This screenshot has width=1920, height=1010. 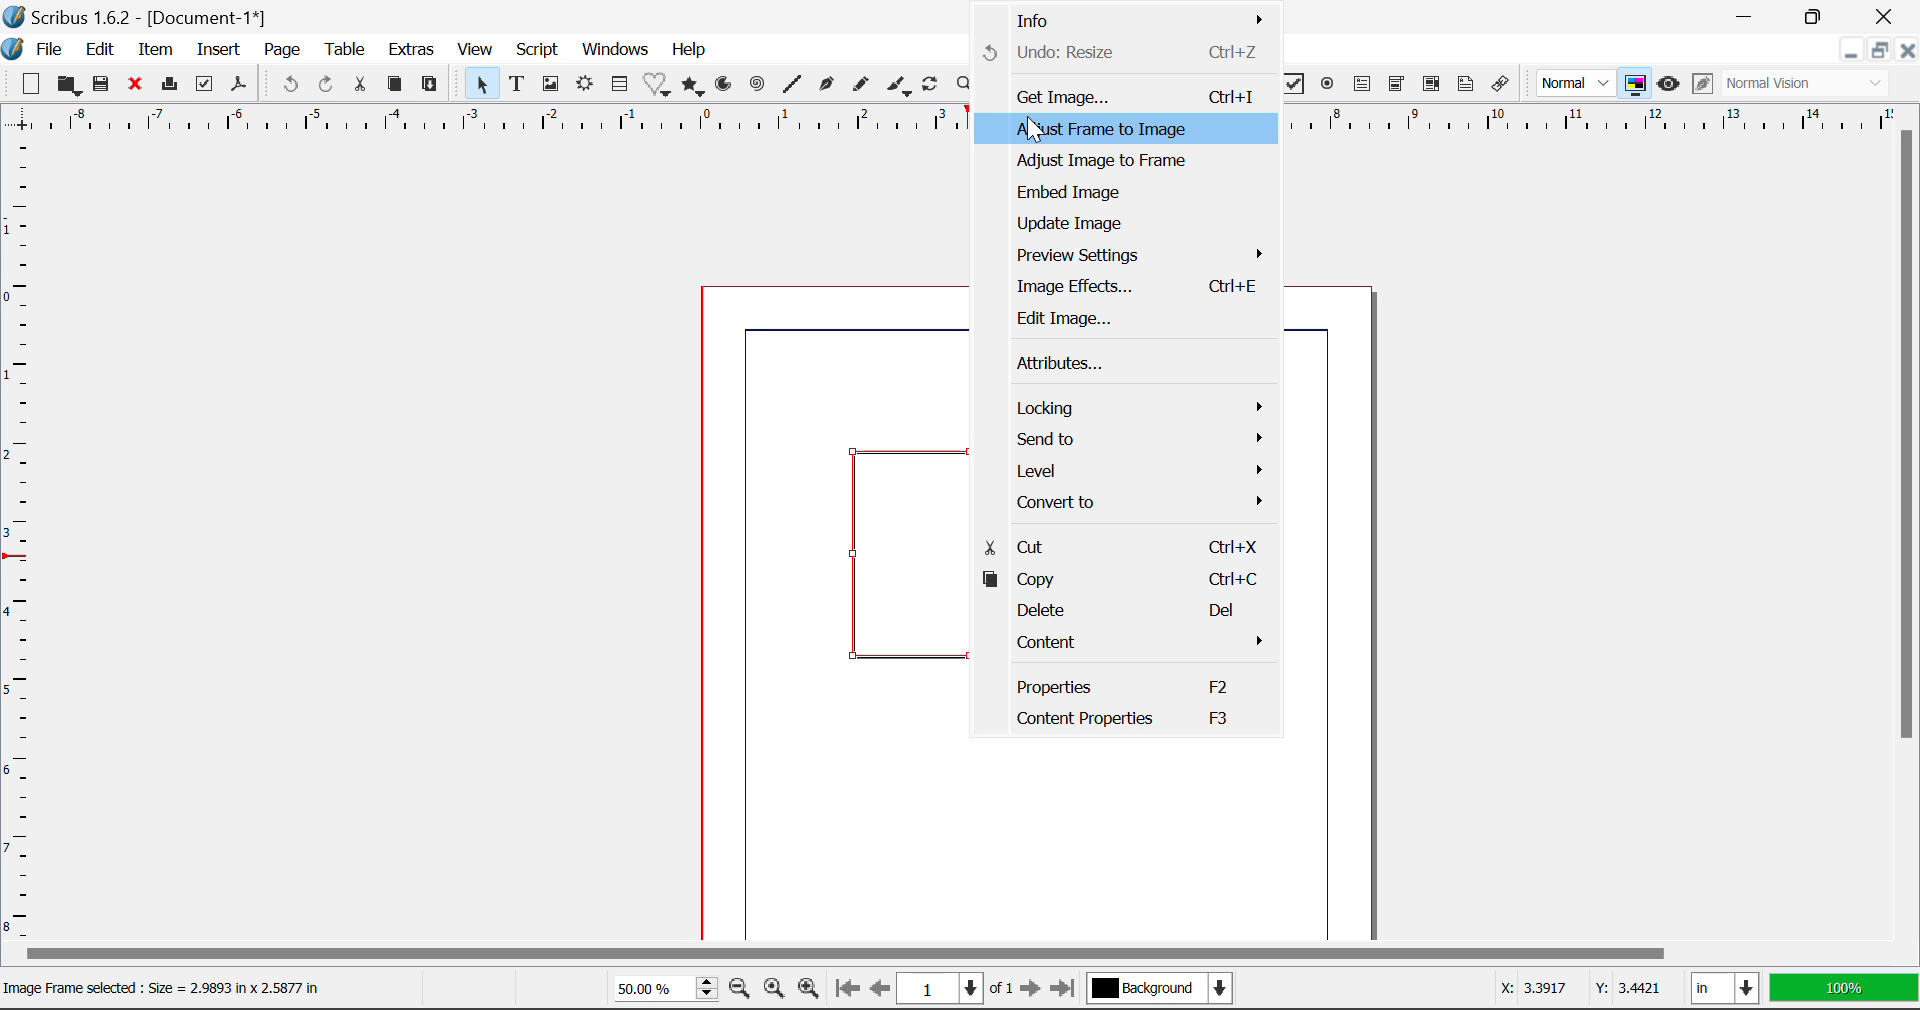 What do you see at coordinates (688, 52) in the screenshot?
I see `Help` at bounding box center [688, 52].